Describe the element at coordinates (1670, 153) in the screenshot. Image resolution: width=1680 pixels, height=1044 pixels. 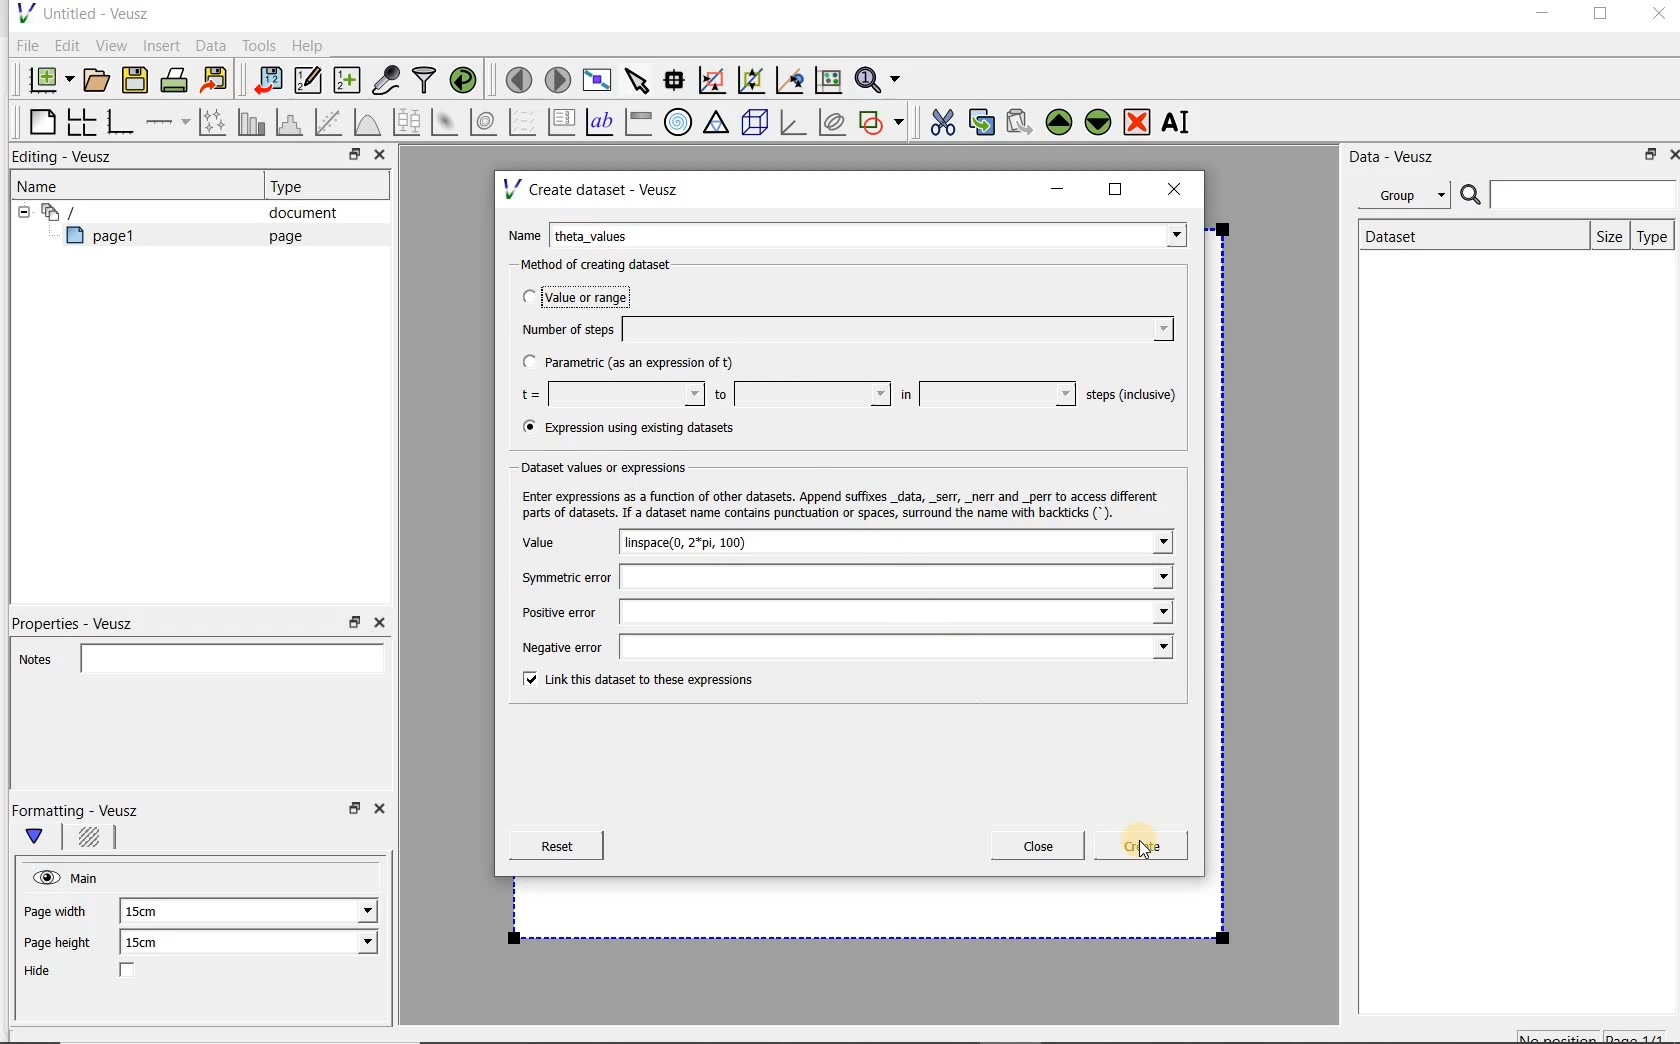
I see `Close` at that location.